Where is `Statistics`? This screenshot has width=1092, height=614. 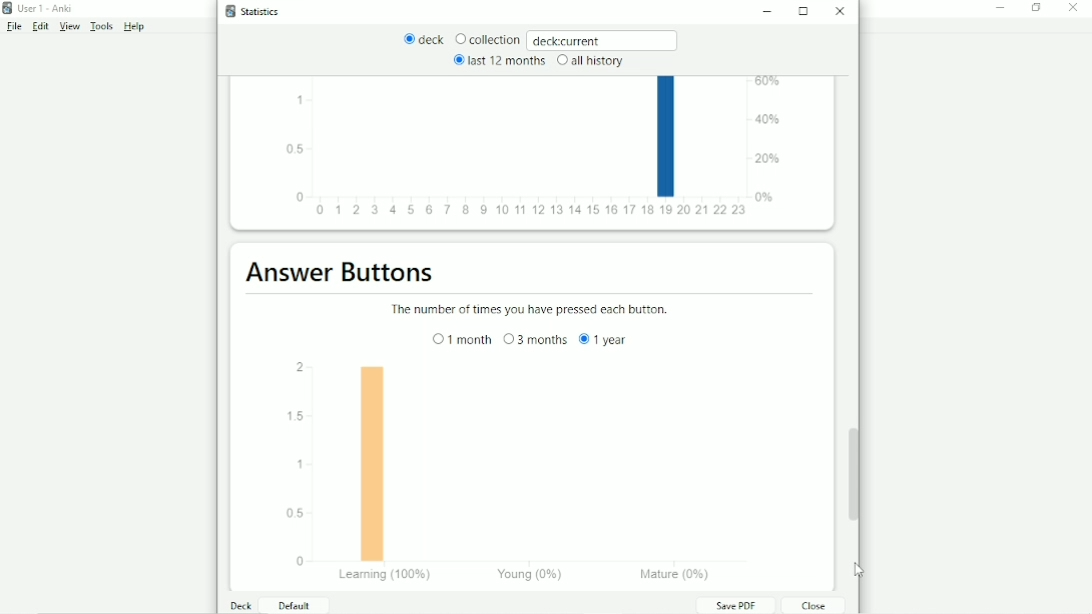
Statistics is located at coordinates (257, 11).